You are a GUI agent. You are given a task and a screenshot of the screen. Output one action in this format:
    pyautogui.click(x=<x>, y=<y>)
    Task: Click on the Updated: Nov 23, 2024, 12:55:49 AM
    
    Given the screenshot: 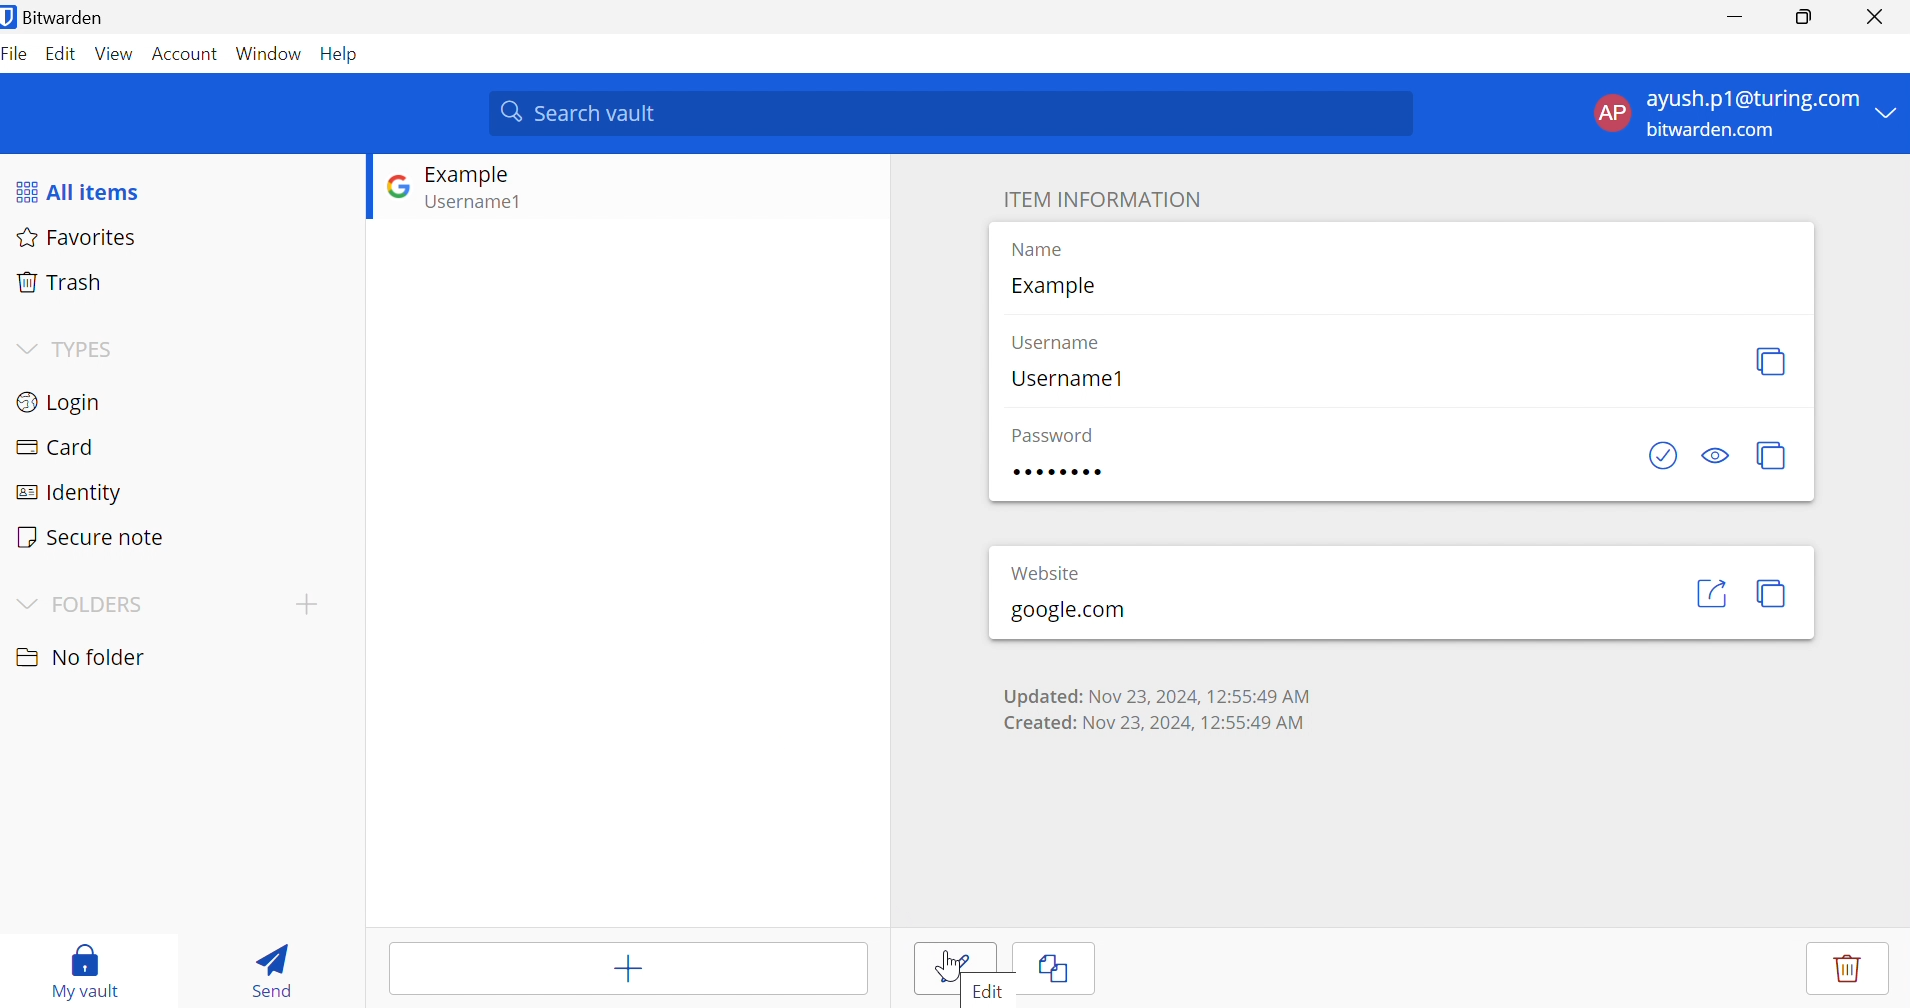 What is the action you would take?
    pyautogui.click(x=1155, y=694)
    